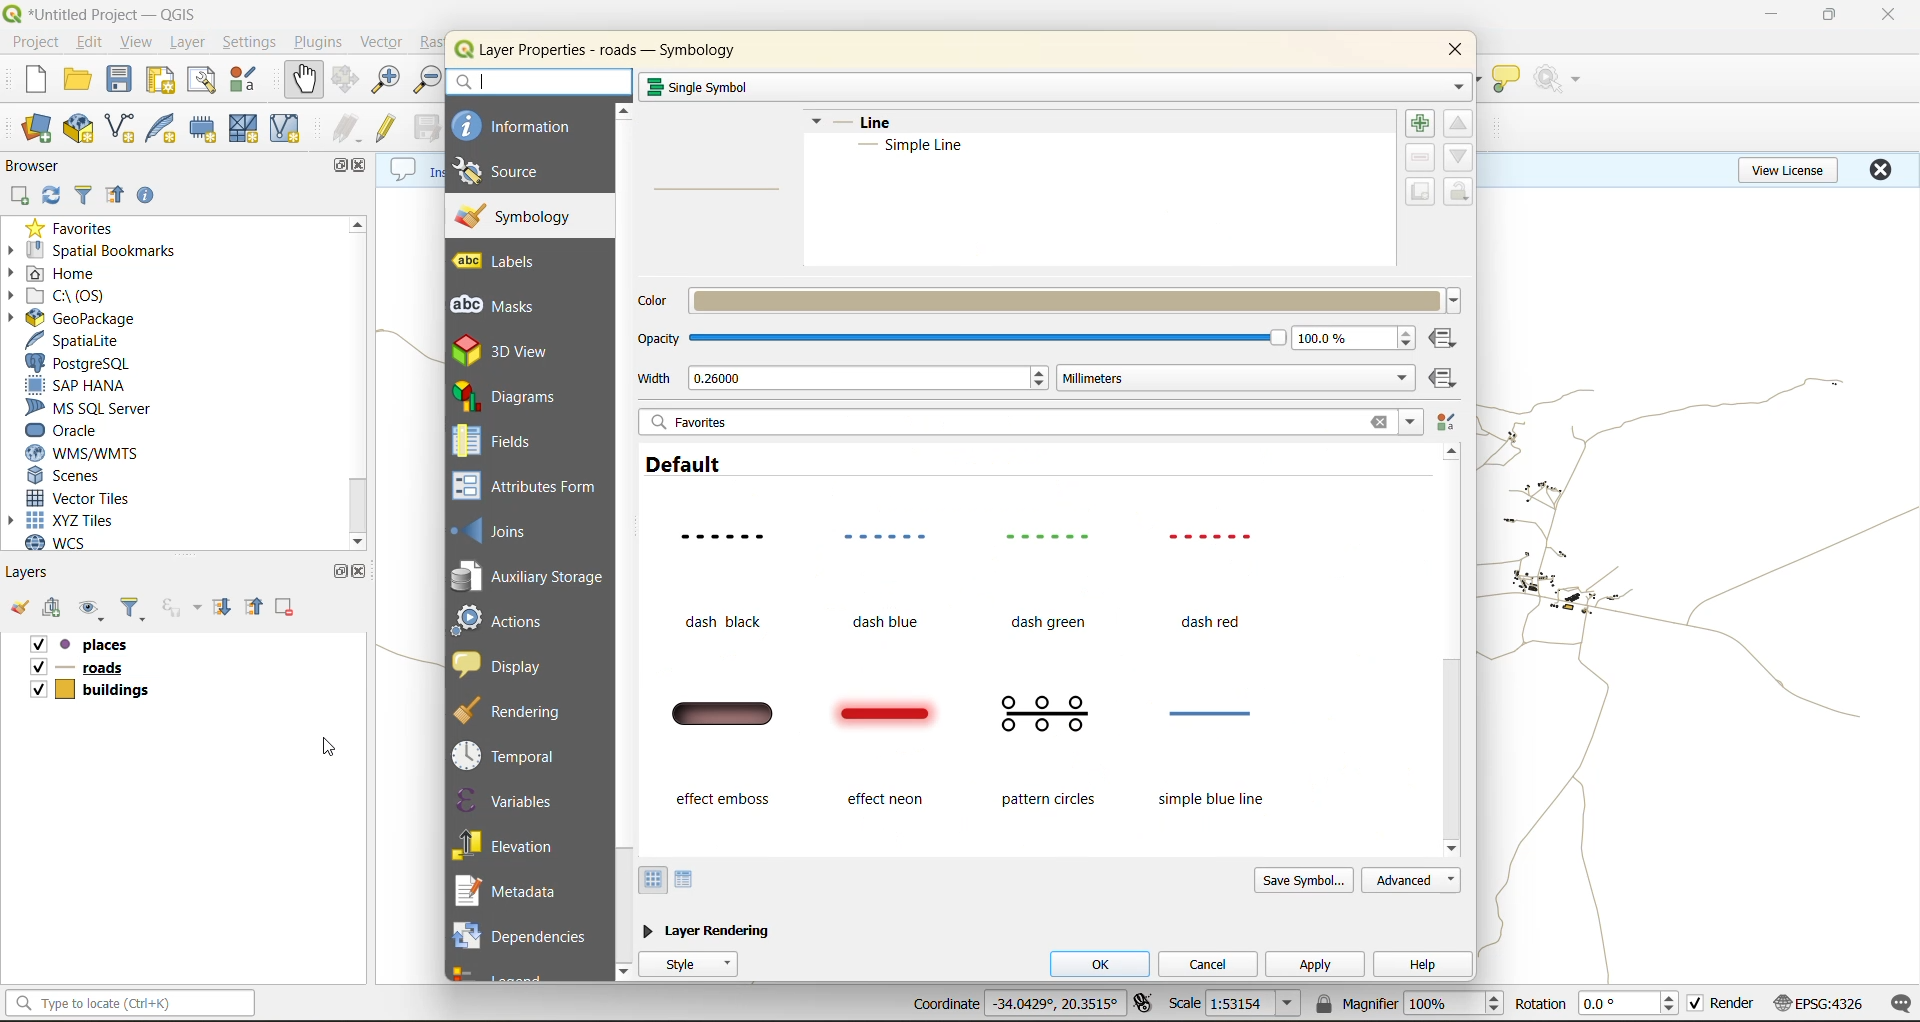 The width and height of the screenshot is (1920, 1022). What do you see at coordinates (388, 81) in the screenshot?
I see `zoom in` at bounding box center [388, 81].